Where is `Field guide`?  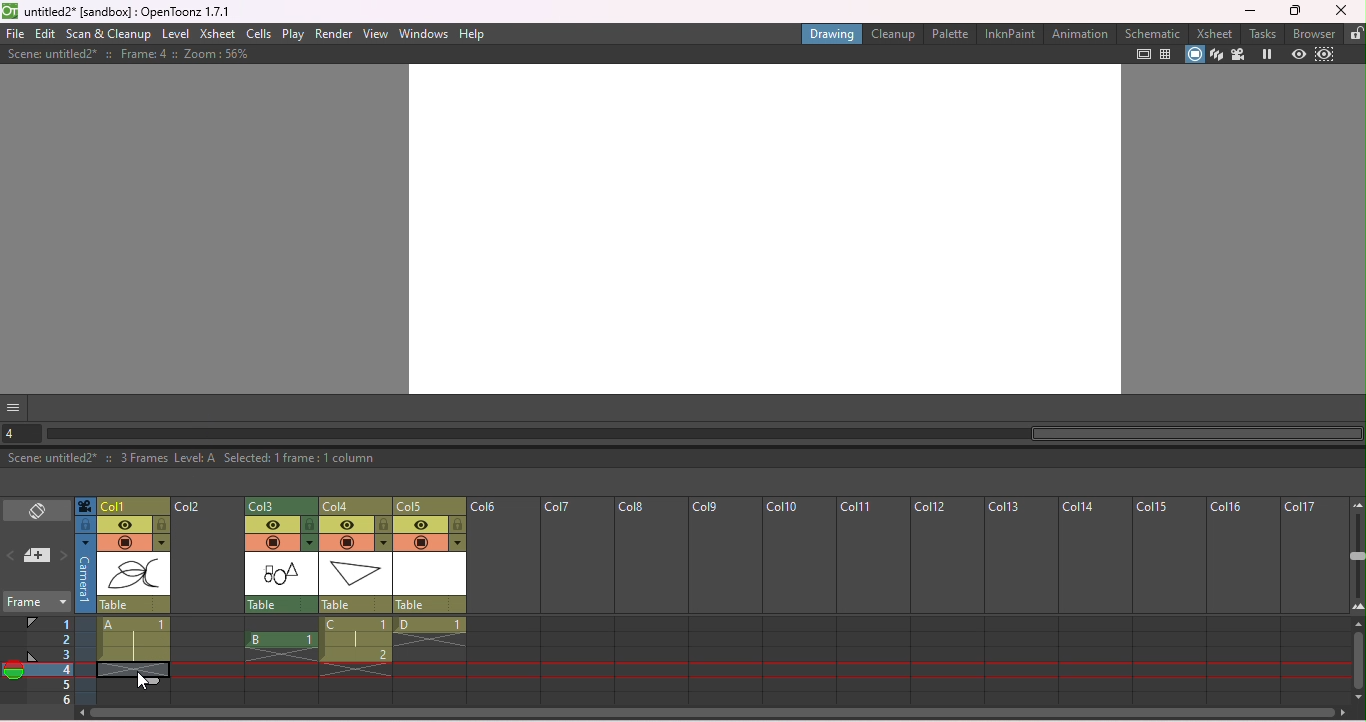 Field guide is located at coordinates (1169, 54).